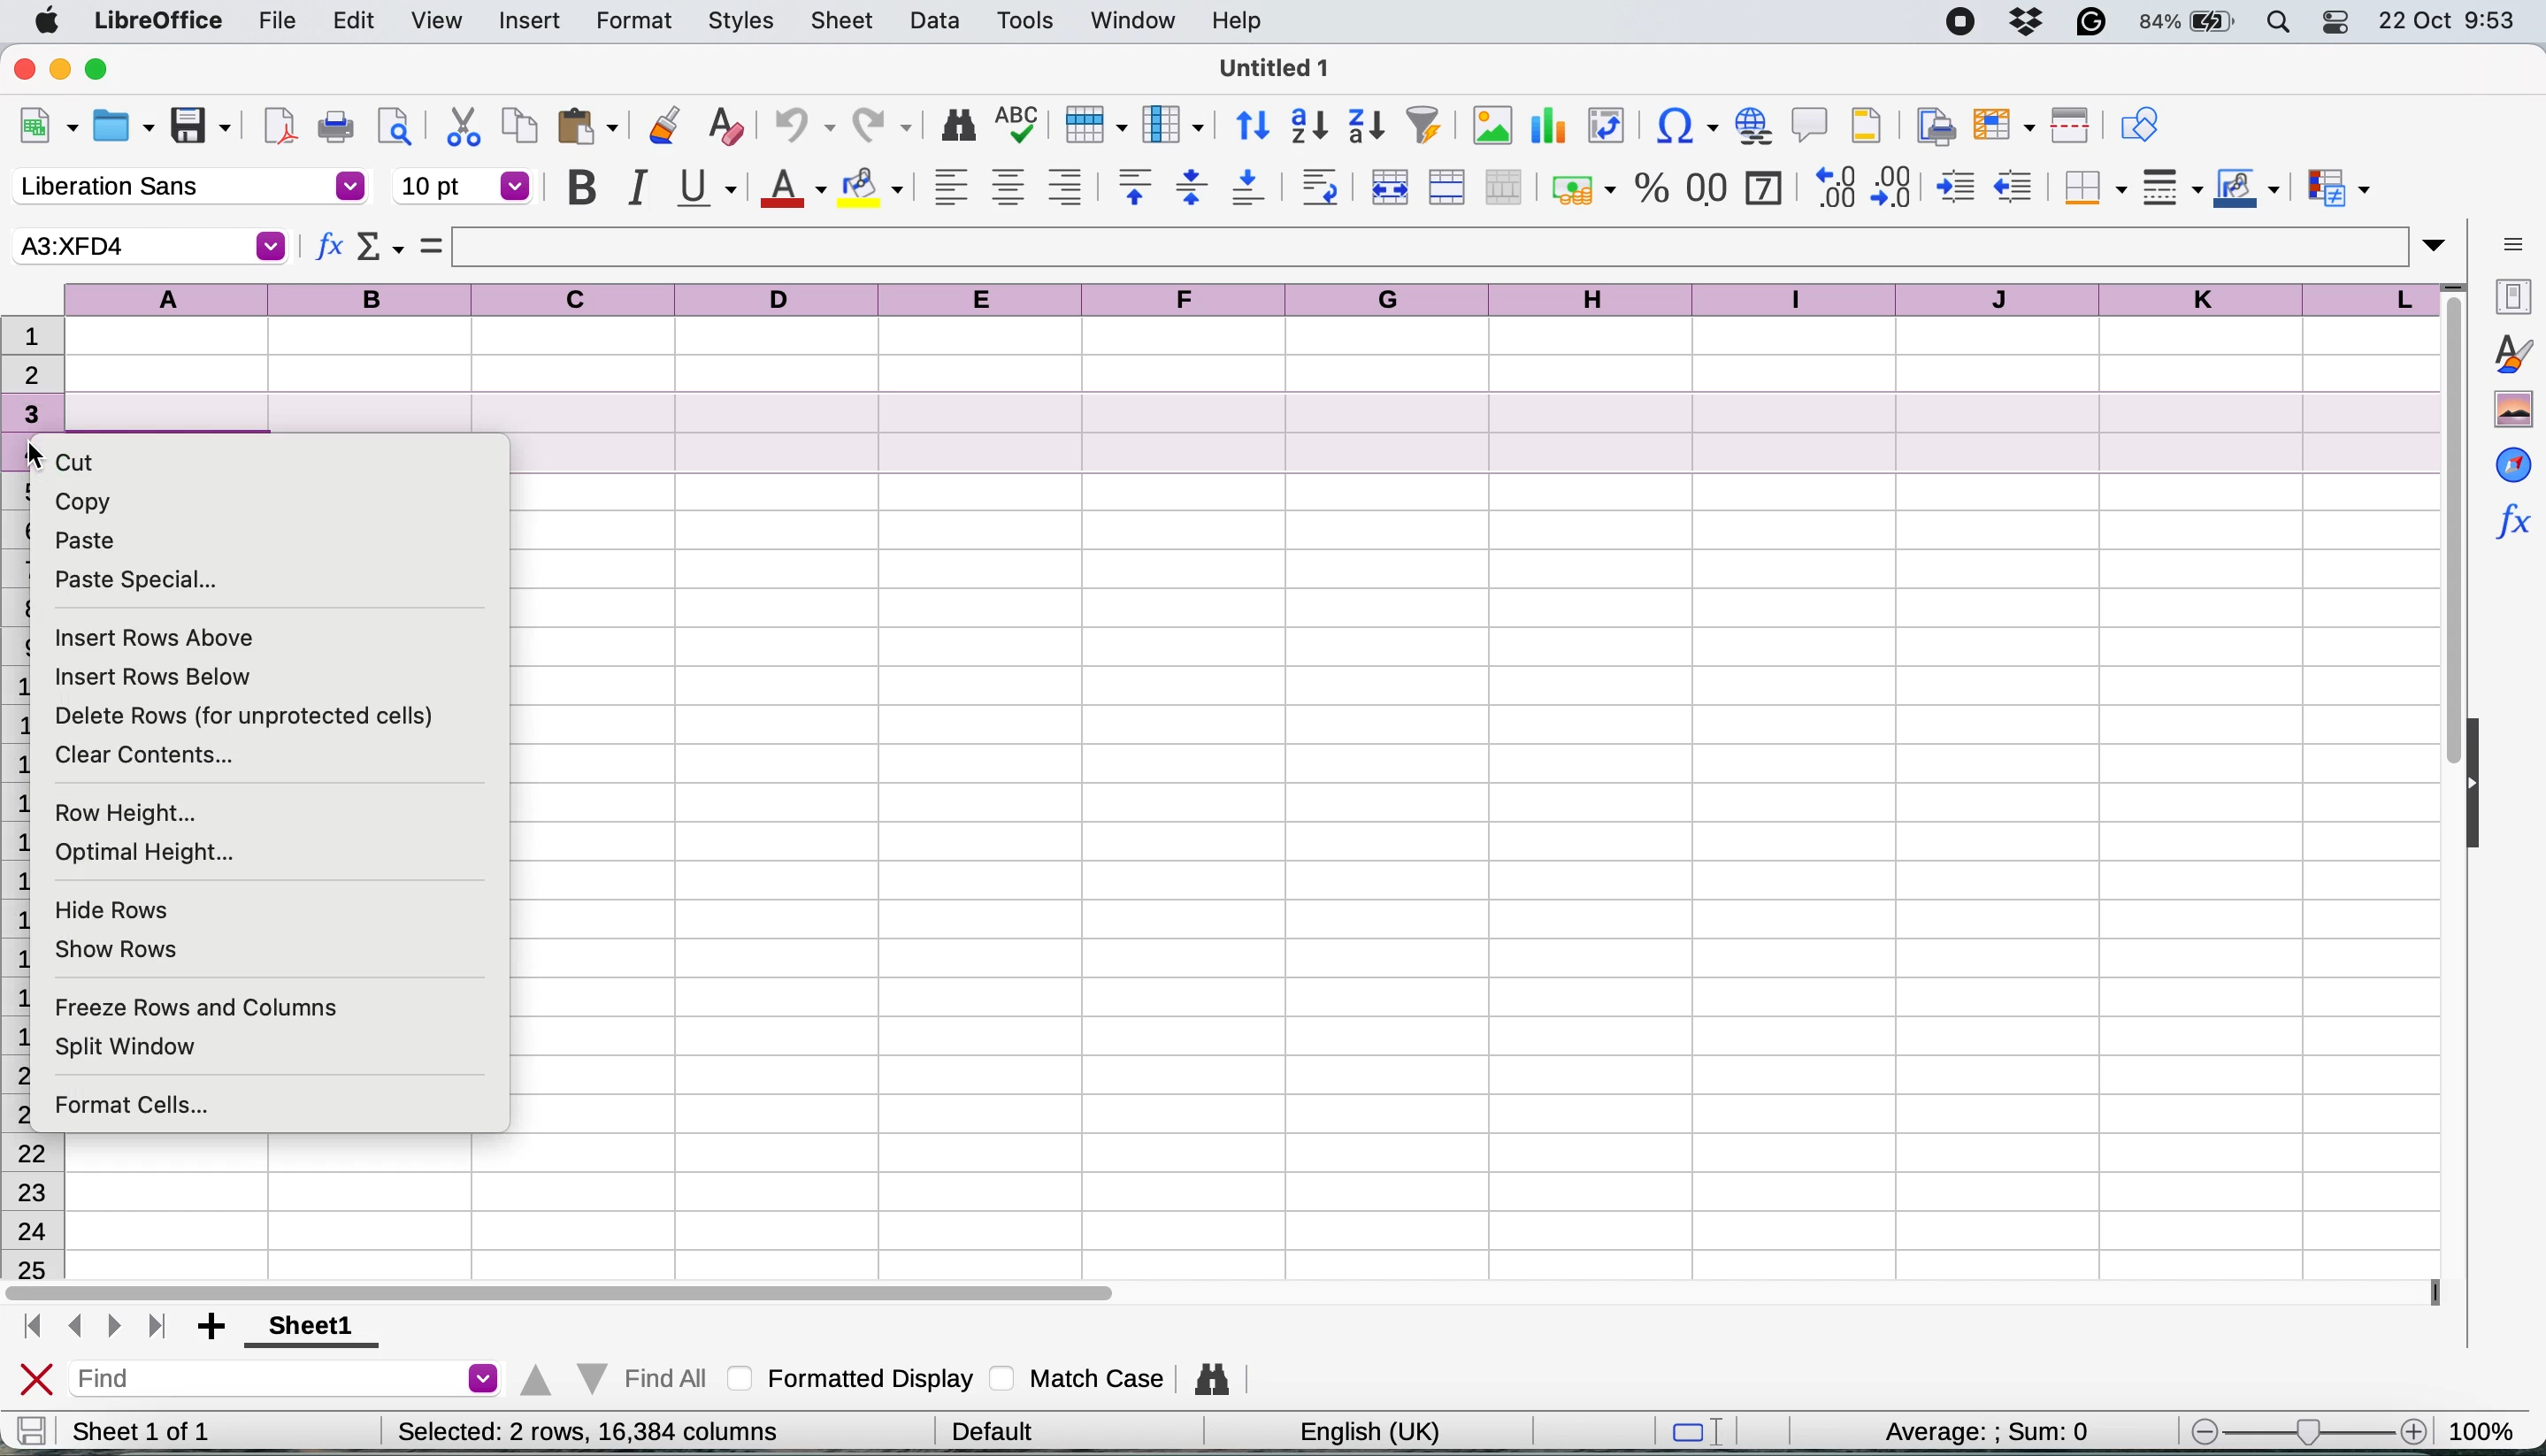 Image resolution: width=2546 pixels, height=1456 pixels. Describe the element at coordinates (1387, 184) in the screenshot. I see `merge and center or unmerge` at that location.